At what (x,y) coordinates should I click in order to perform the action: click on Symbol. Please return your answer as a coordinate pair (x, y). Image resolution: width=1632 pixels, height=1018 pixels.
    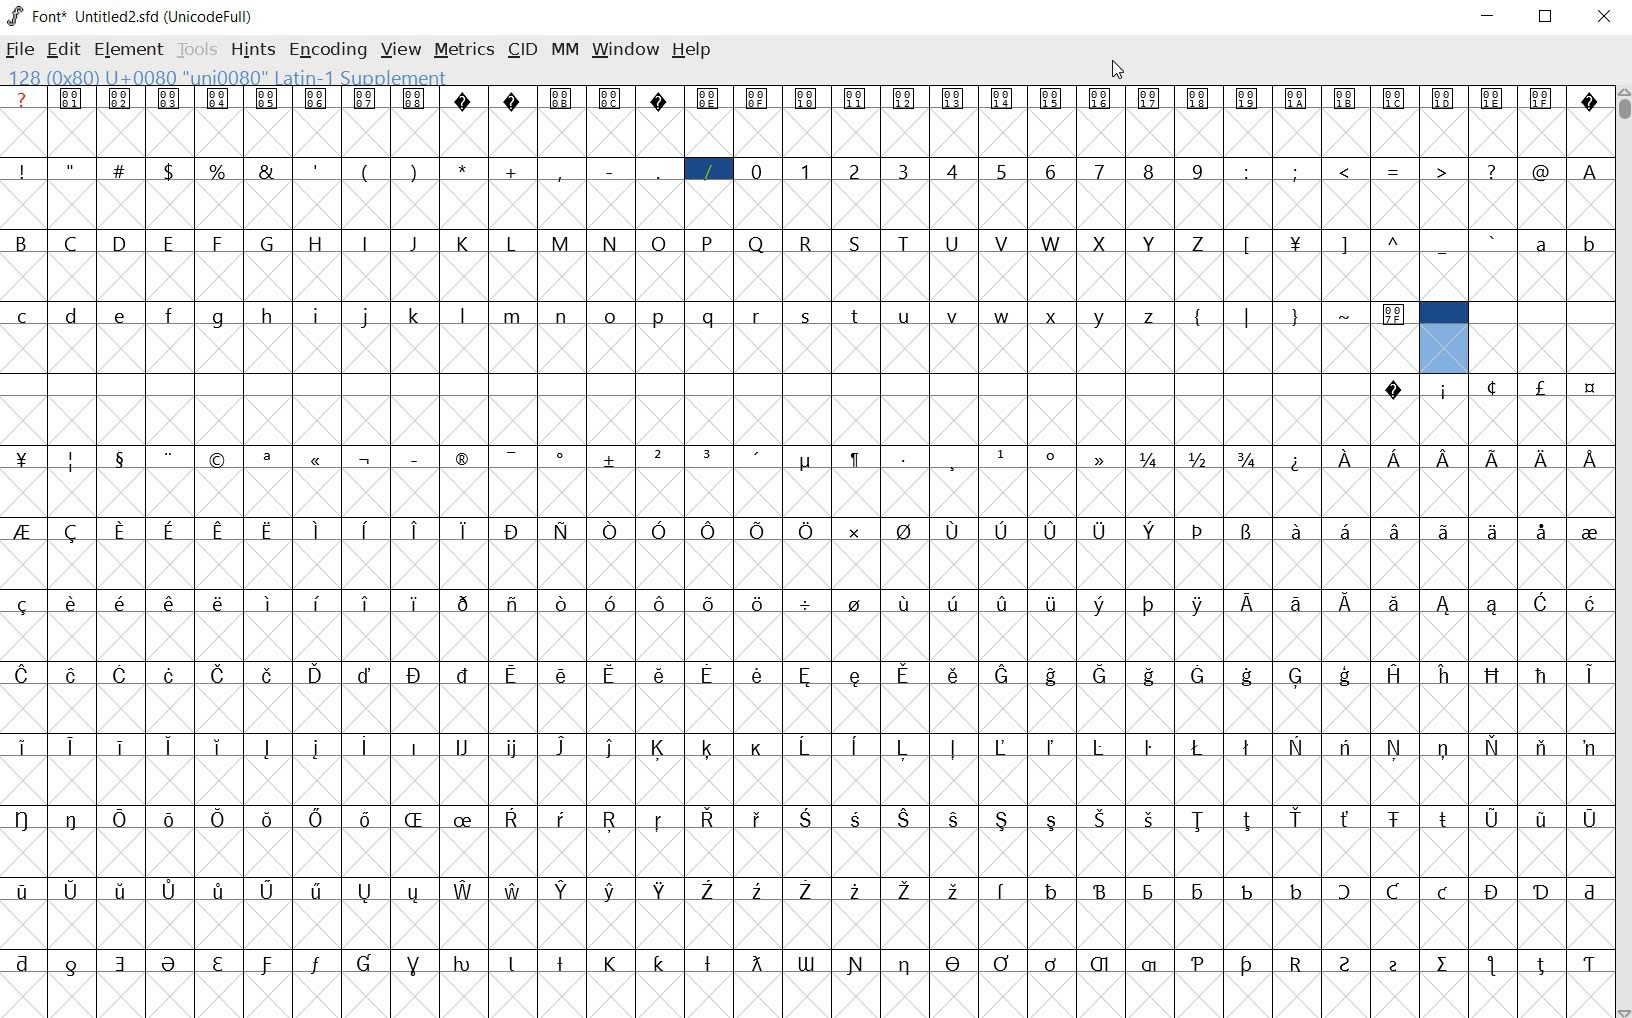
    Looking at the image, I should click on (419, 892).